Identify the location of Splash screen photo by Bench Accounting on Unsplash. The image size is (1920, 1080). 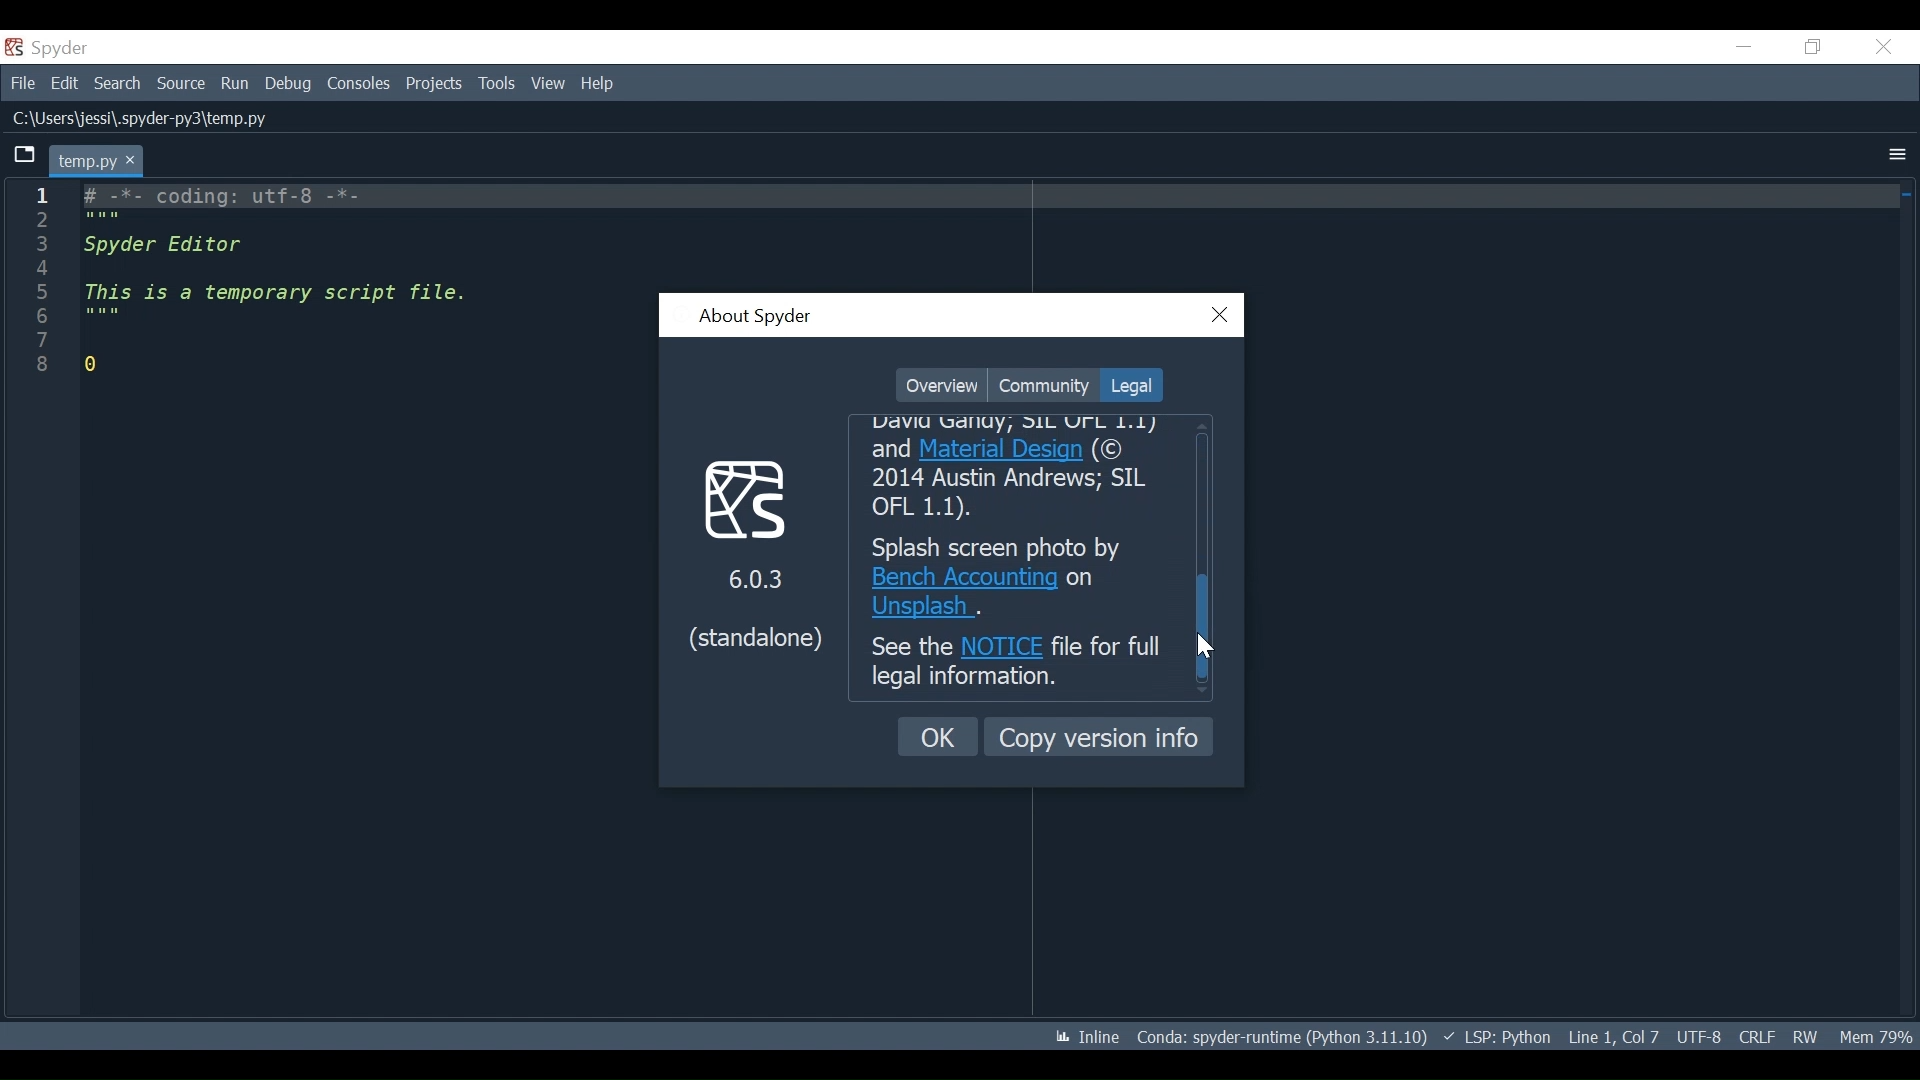
(1018, 577).